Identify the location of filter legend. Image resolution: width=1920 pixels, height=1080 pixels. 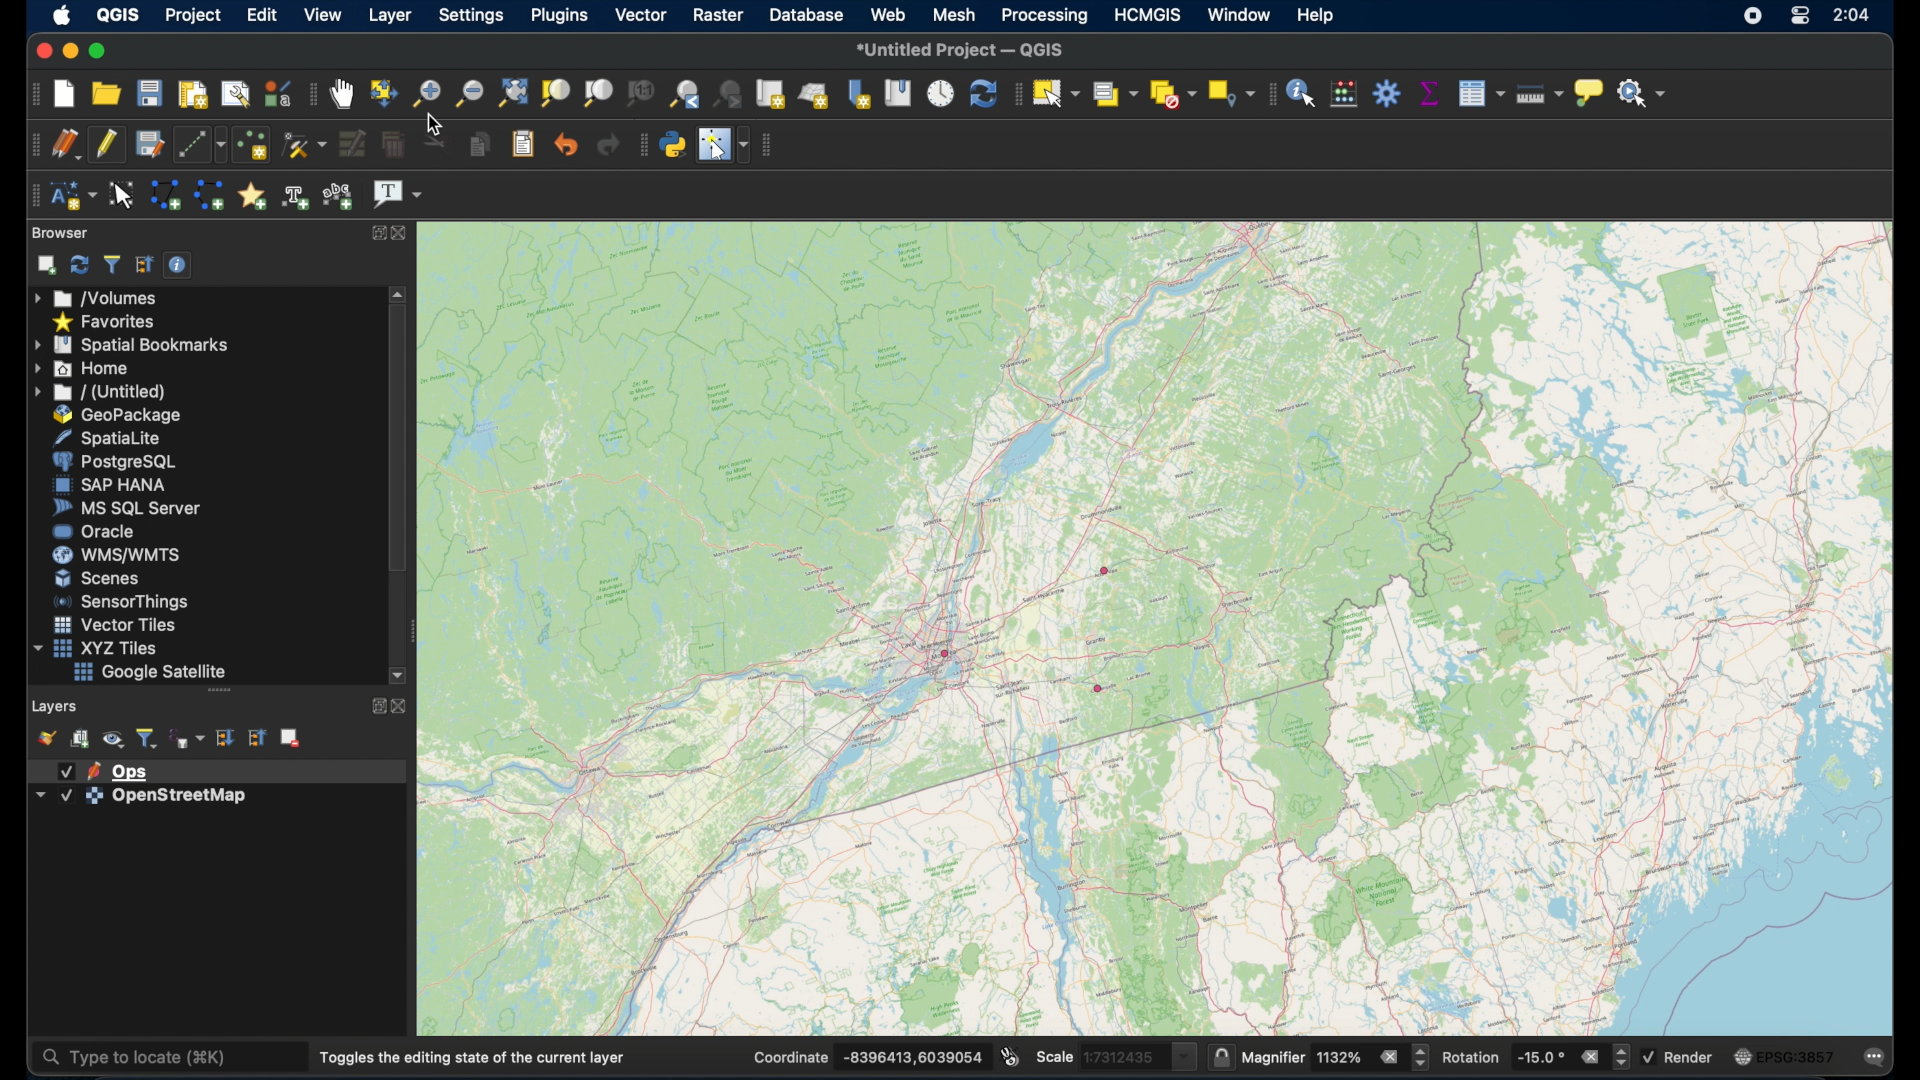
(147, 737).